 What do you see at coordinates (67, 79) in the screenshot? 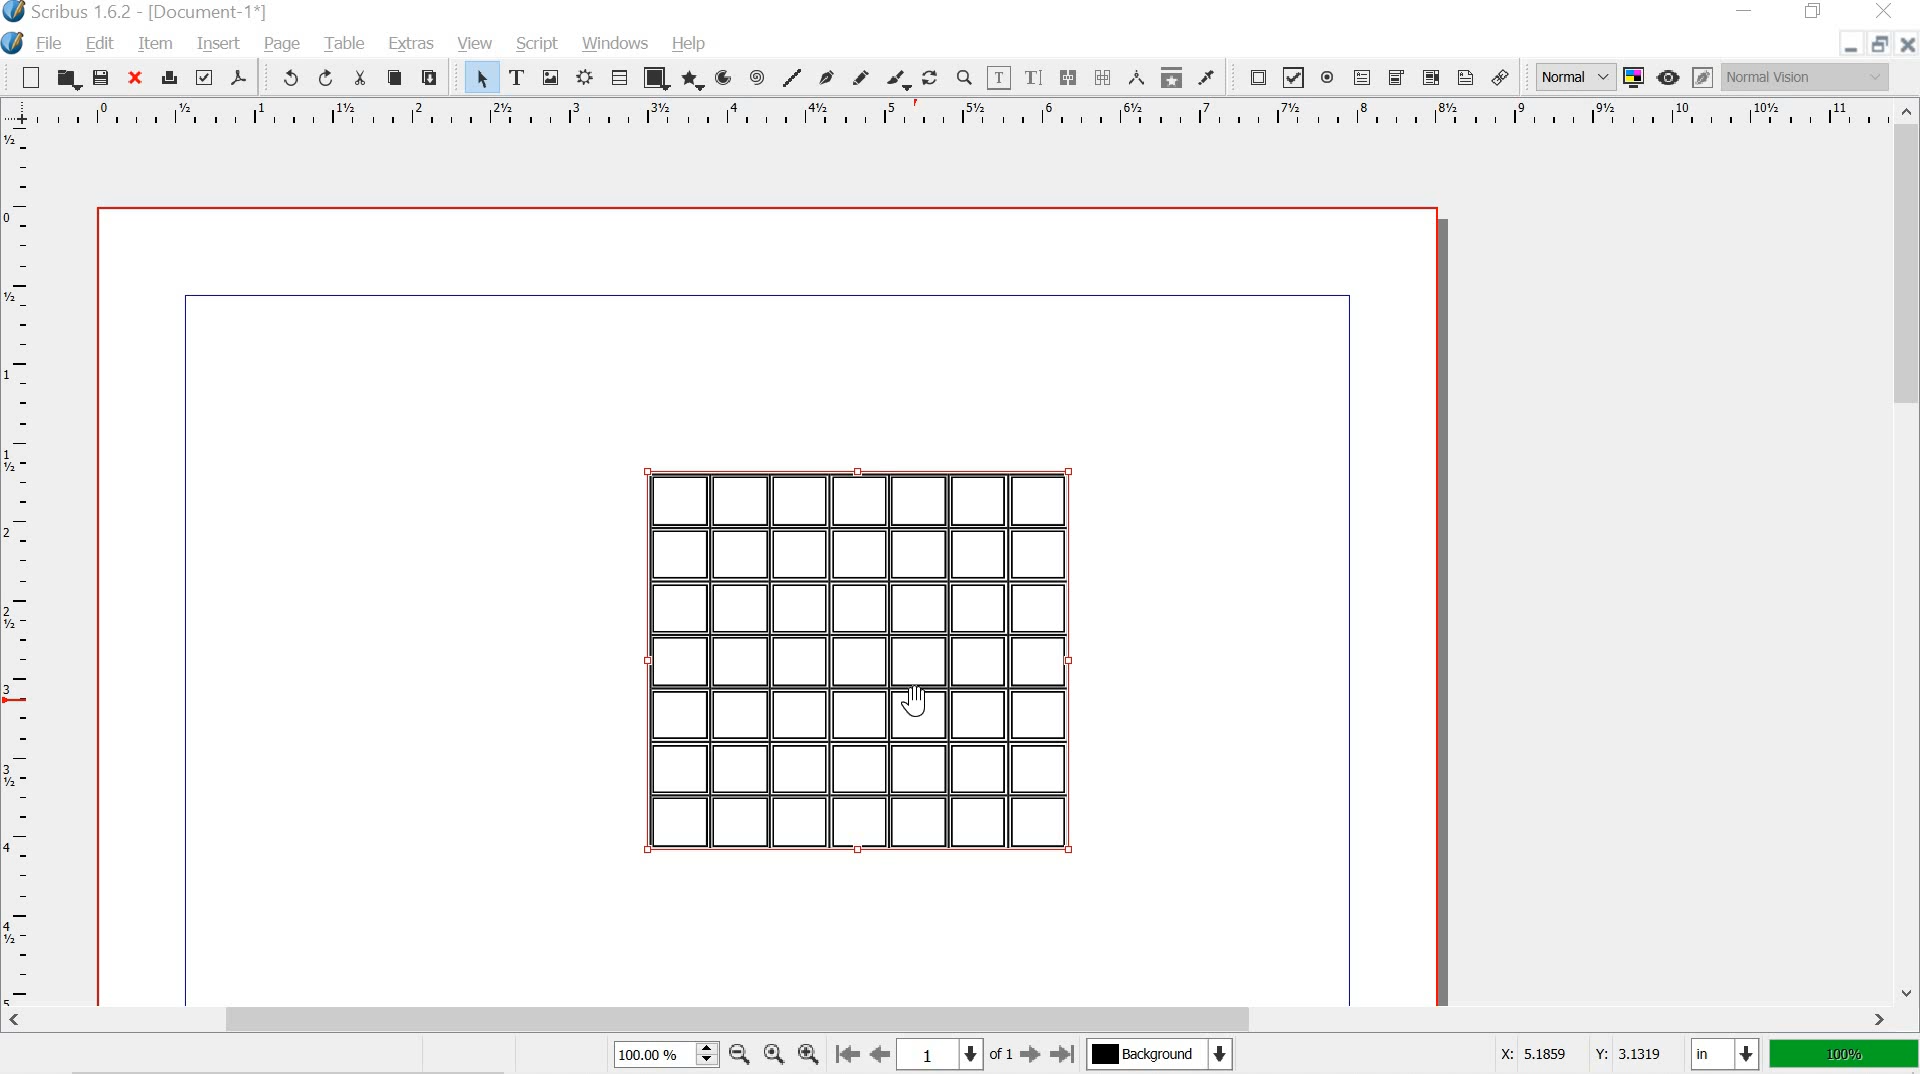
I see `open` at bounding box center [67, 79].